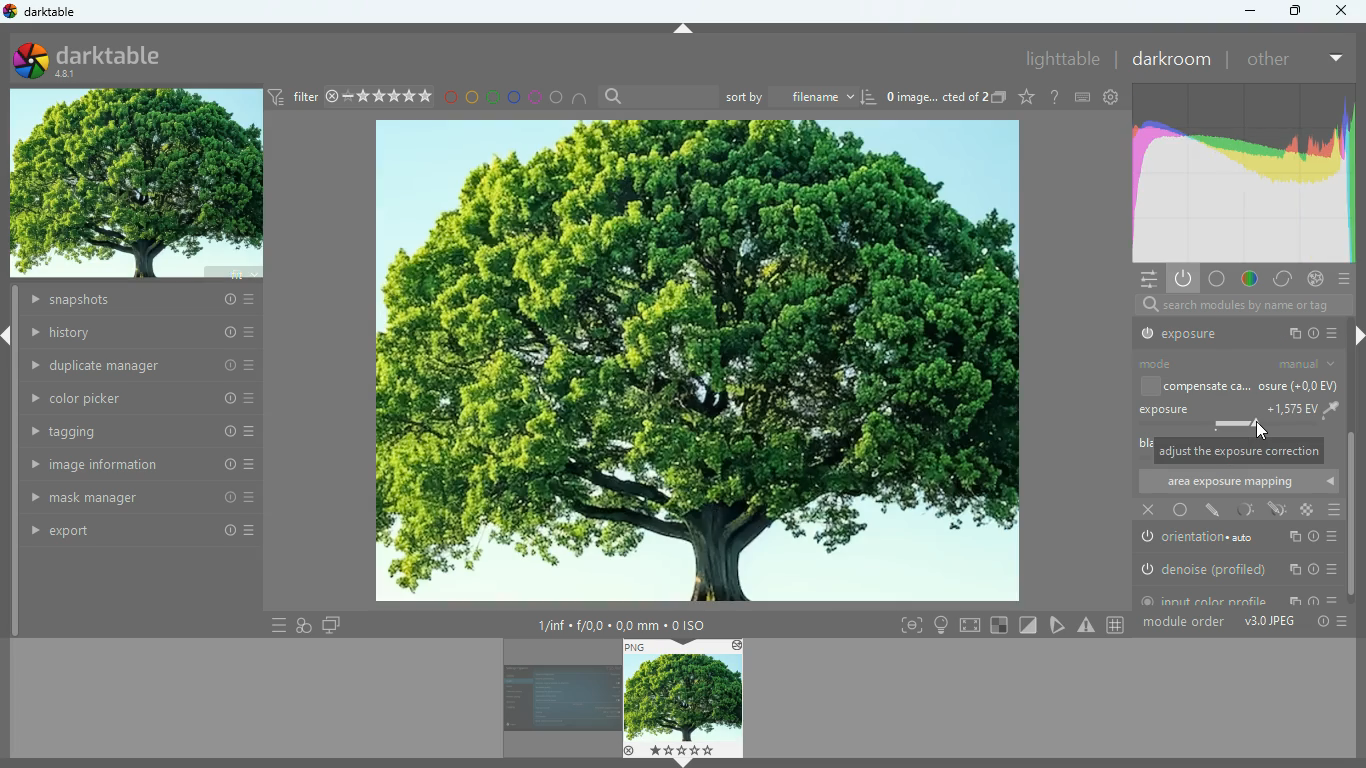 The width and height of the screenshot is (1366, 768). What do you see at coordinates (656, 95) in the screenshot?
I see `search` at bounding box center [656, 95].